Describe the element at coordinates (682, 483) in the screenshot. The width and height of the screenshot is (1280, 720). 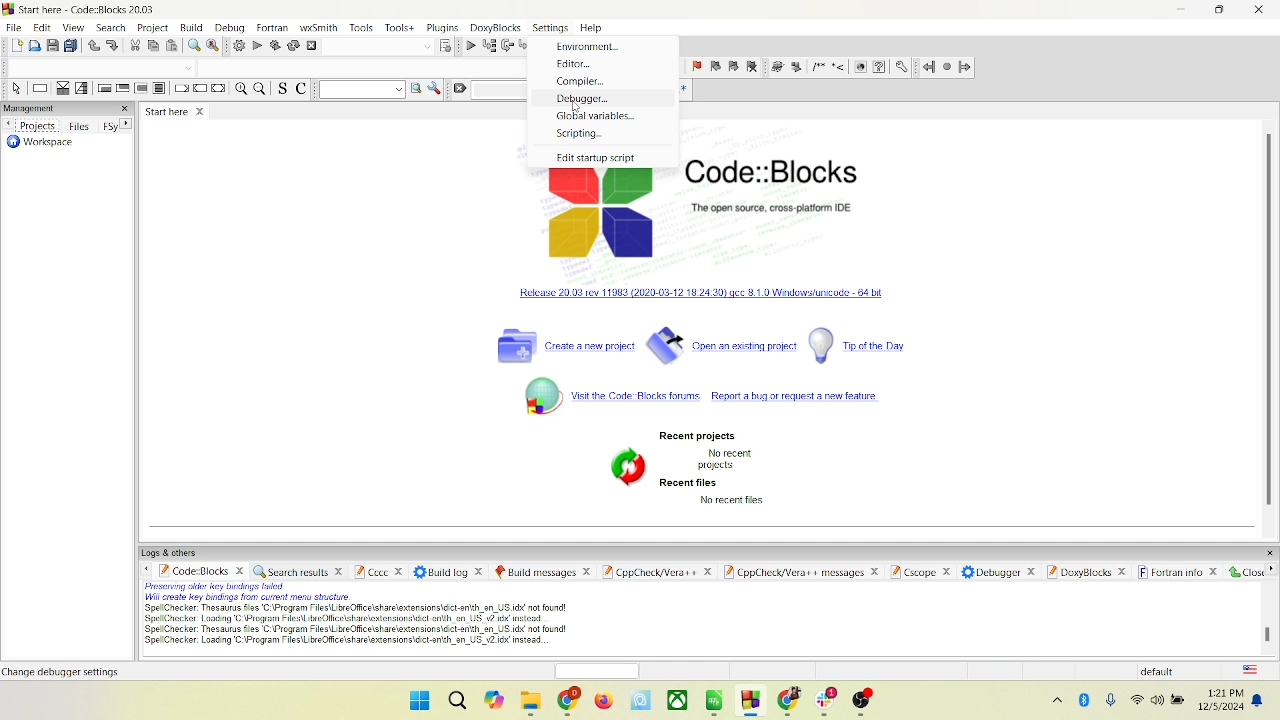
I see `recent files` at that location.